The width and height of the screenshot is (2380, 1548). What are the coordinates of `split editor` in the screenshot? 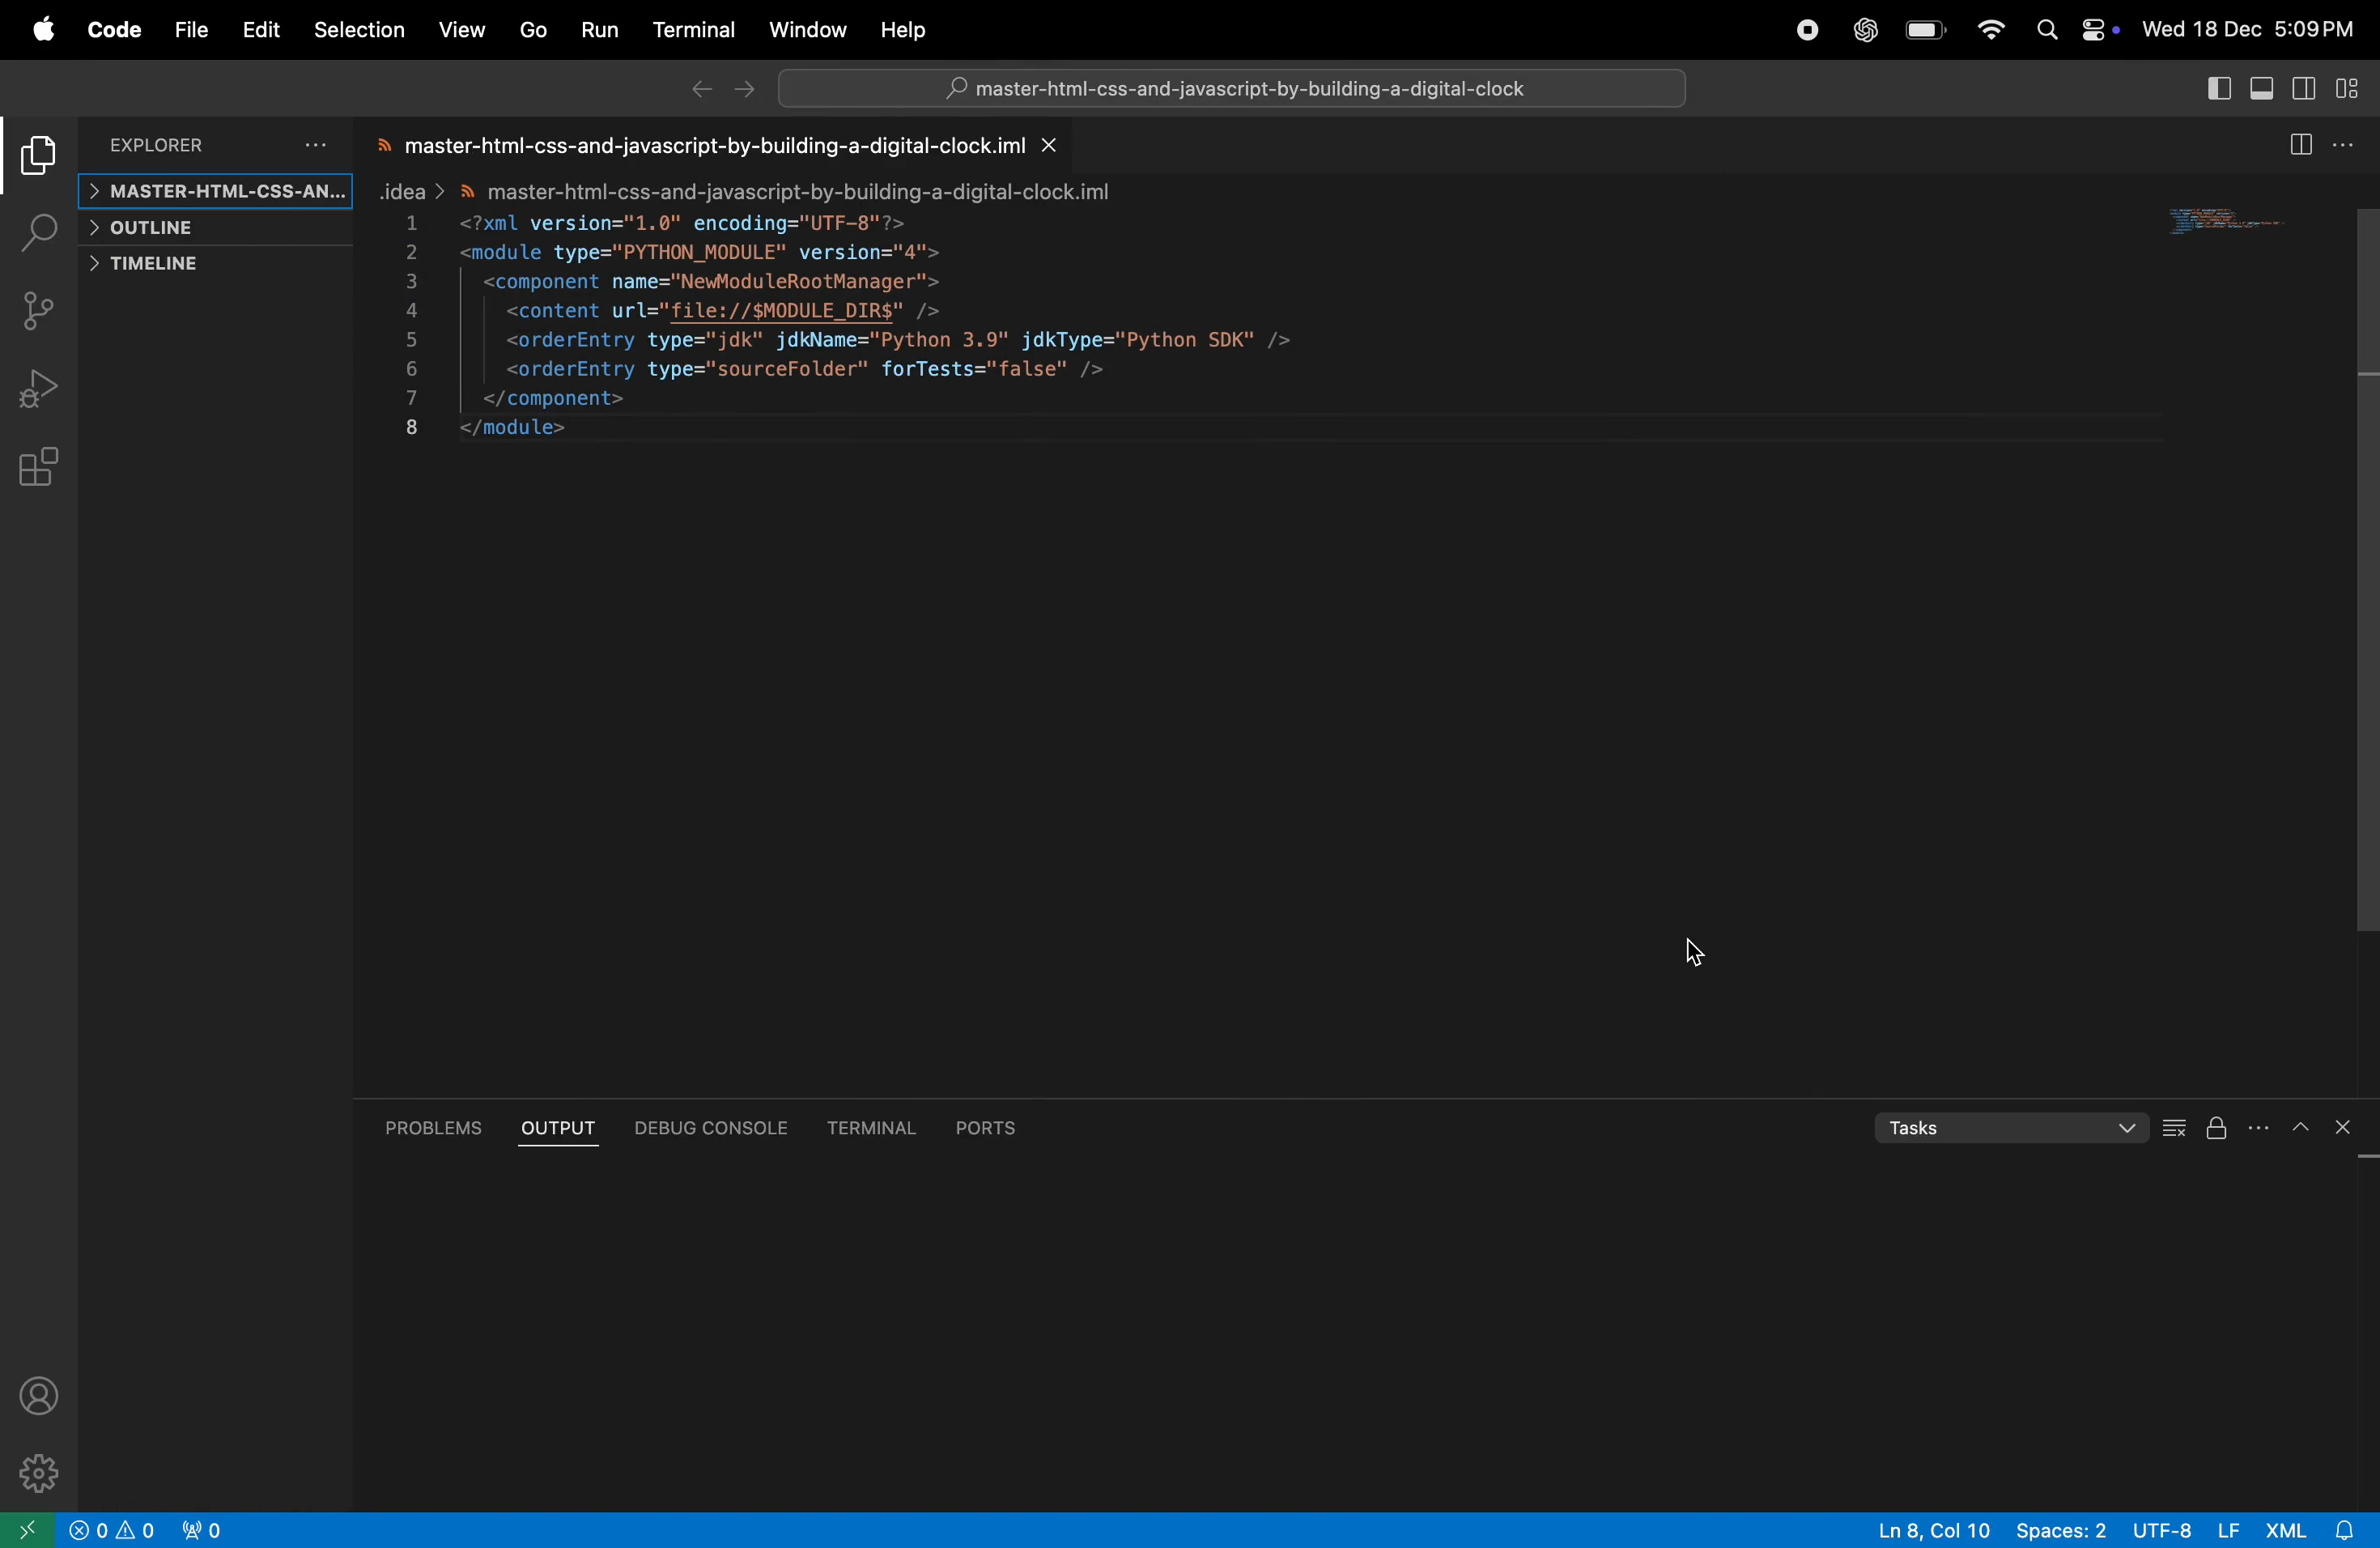 It's located at (2214, 87).